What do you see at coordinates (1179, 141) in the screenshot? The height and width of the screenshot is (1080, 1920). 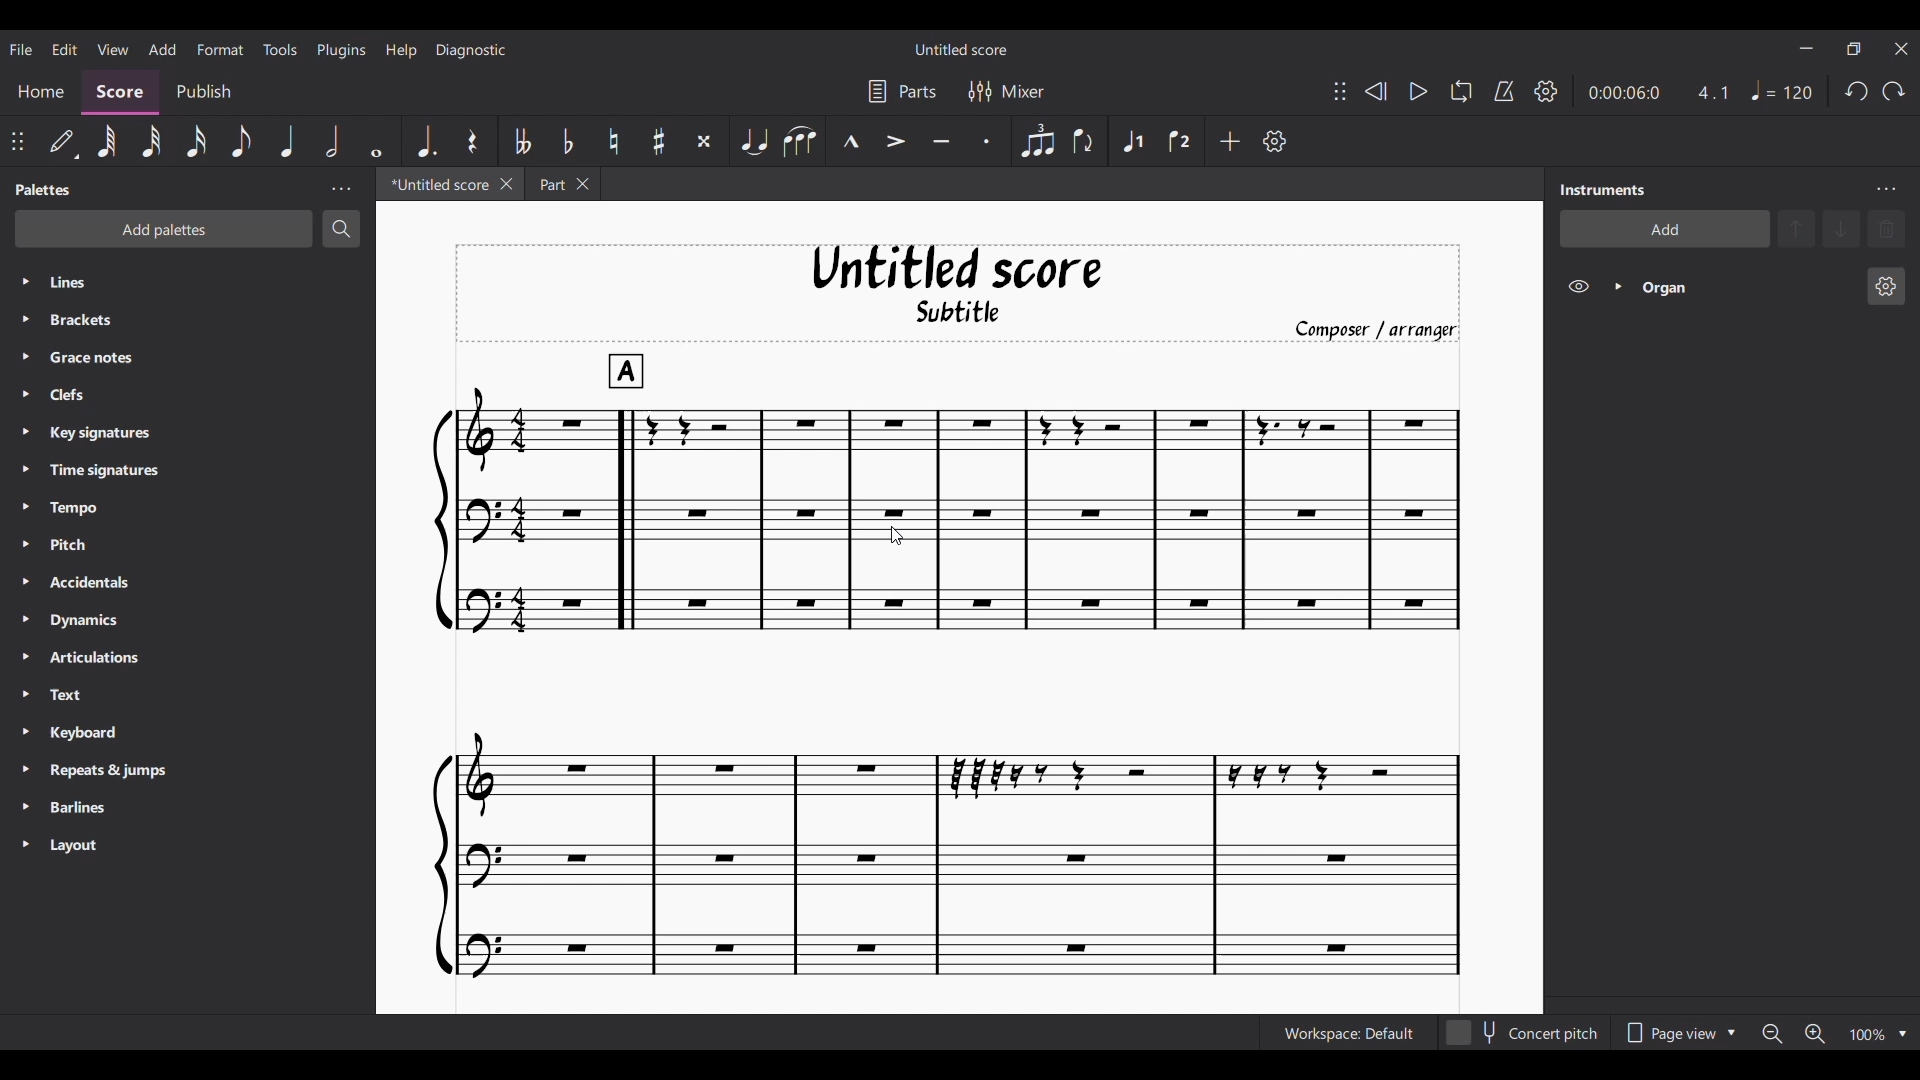 I see `Voice 2` at bounding box center [1179, 141].